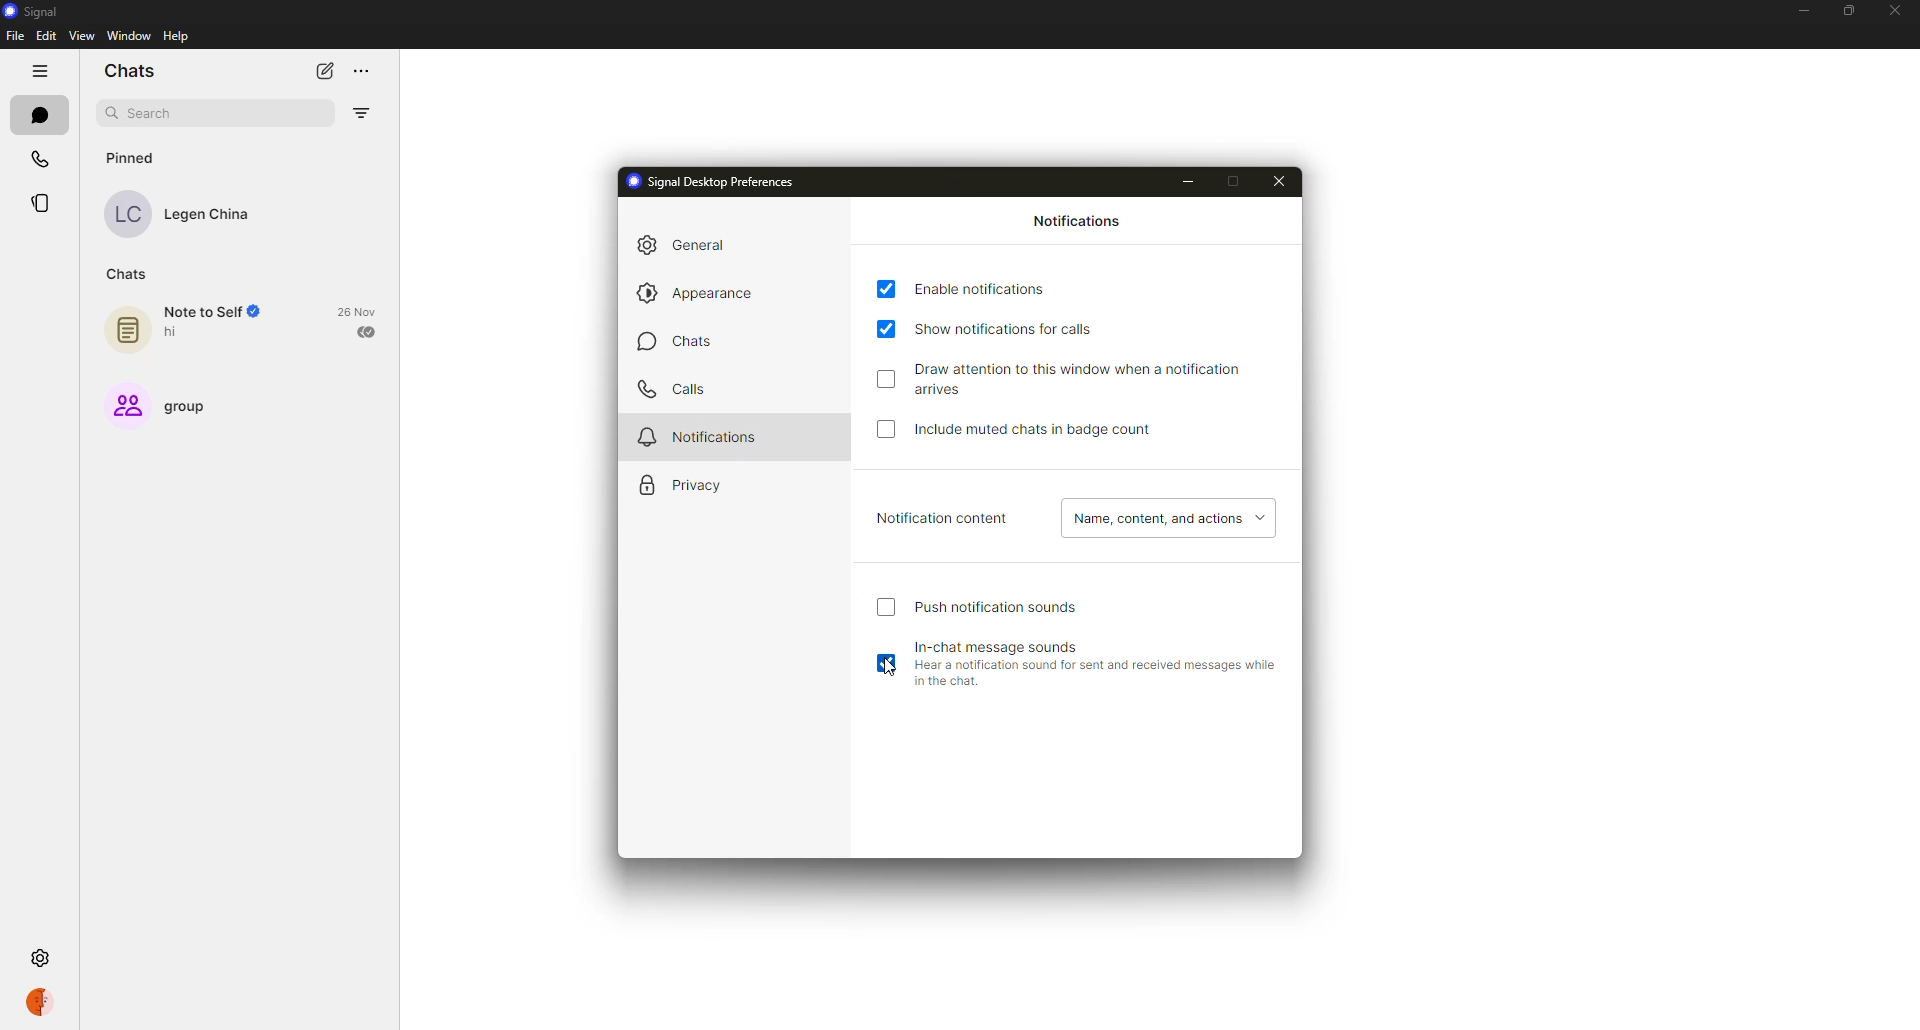 This screenshot has width=1920, height=1030. What do you see at coordinates (696, 244) in the screenshot?
I see `general` at bounding box center [696, 244].